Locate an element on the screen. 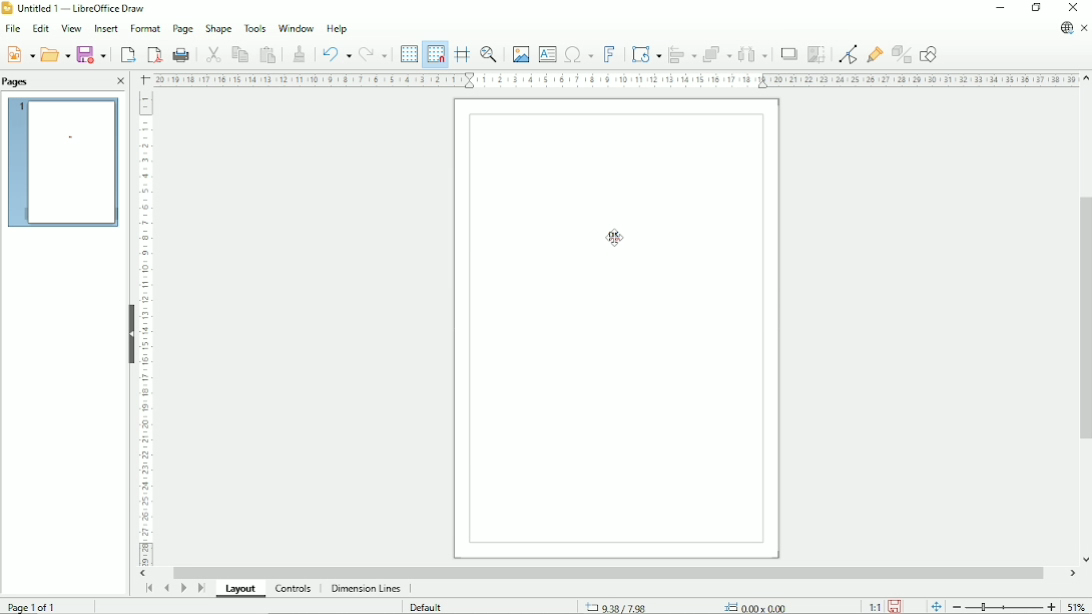 The height and width of the screenshot is (614, 1092). Toggle point edit mode is located at coordinates (848, 55).